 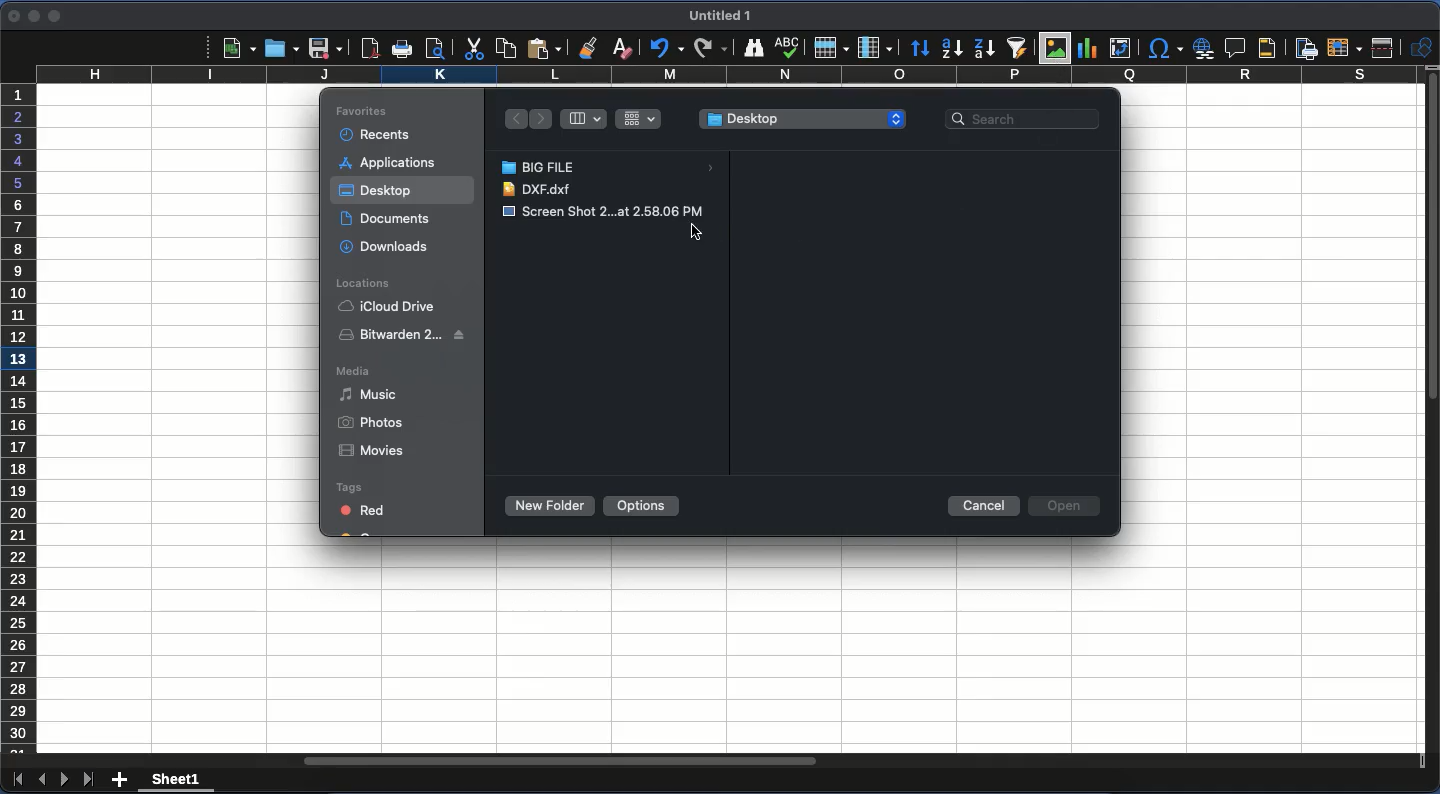 What do you see at coordinates (364, 284) in the screenshot?
I see `locations` at bounding box center [364, 284].